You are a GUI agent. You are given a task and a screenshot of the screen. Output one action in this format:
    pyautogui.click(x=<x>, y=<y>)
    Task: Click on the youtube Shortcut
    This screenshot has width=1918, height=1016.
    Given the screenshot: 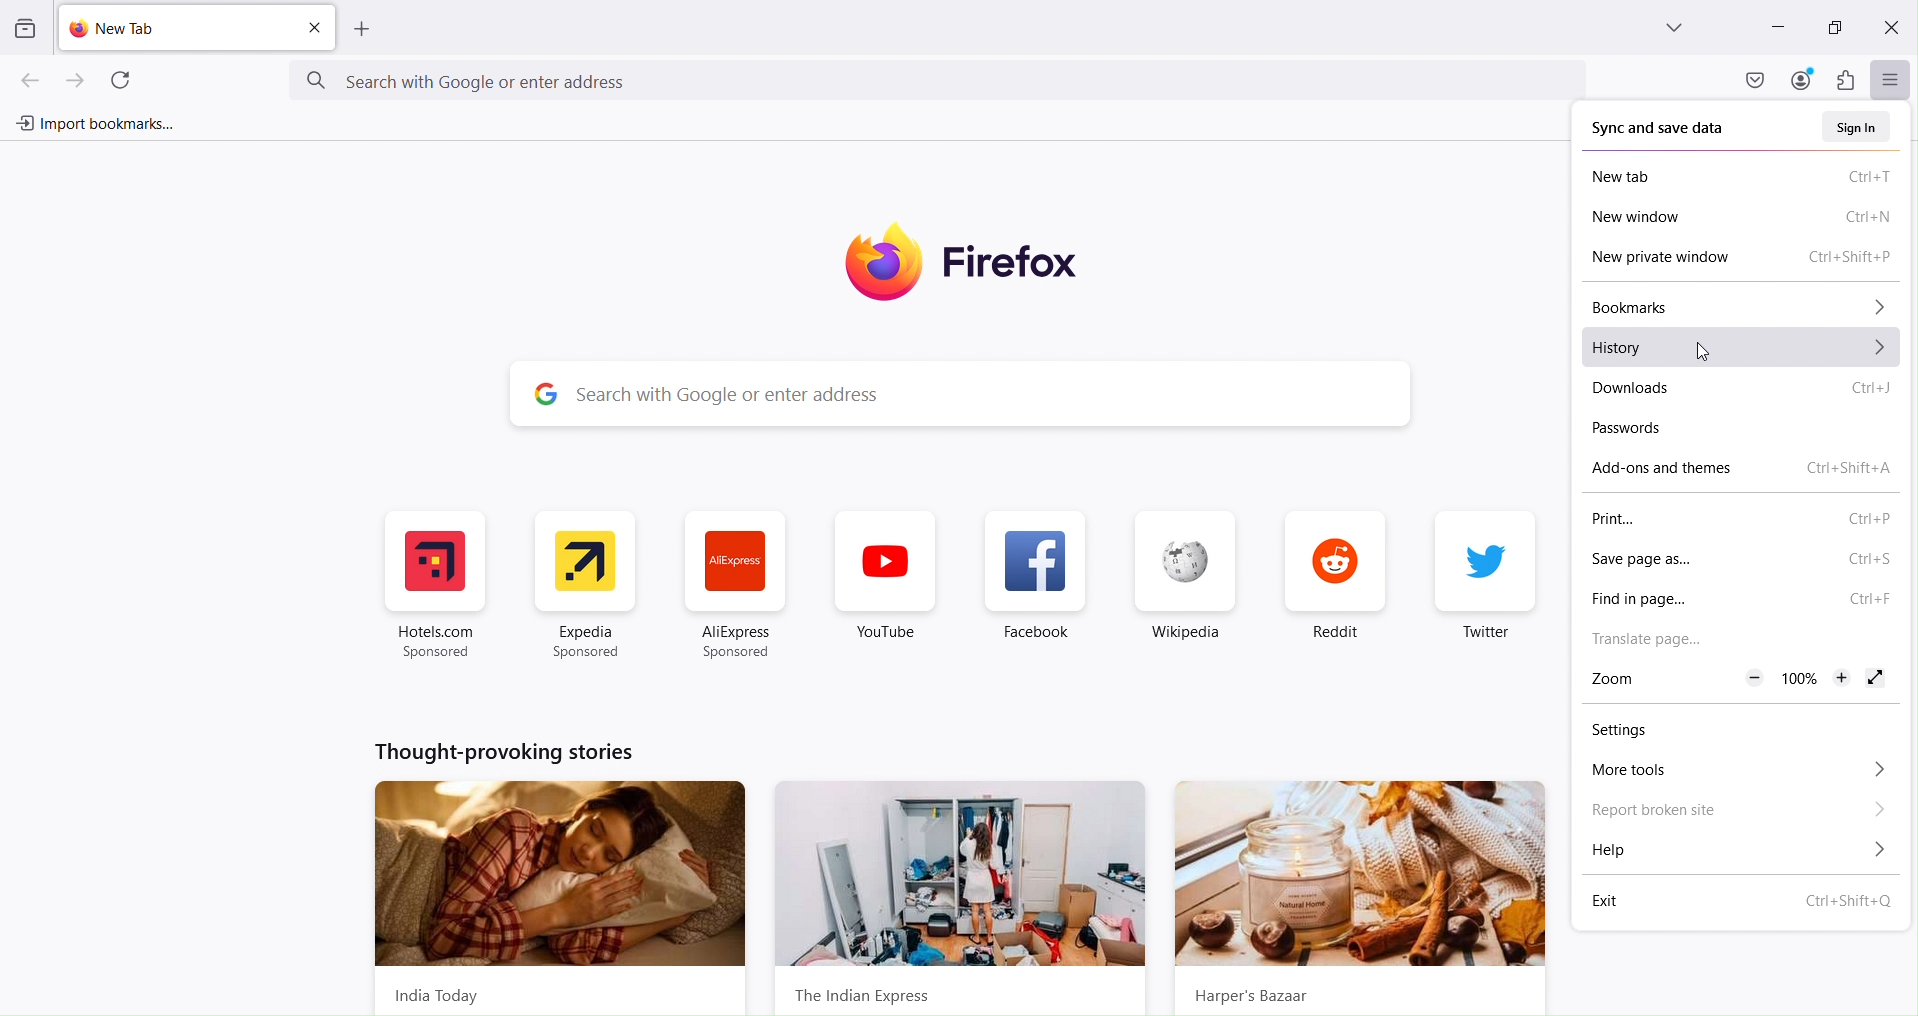 What is the action you would take?
    pyautogui.click(x=885, y=586)
    